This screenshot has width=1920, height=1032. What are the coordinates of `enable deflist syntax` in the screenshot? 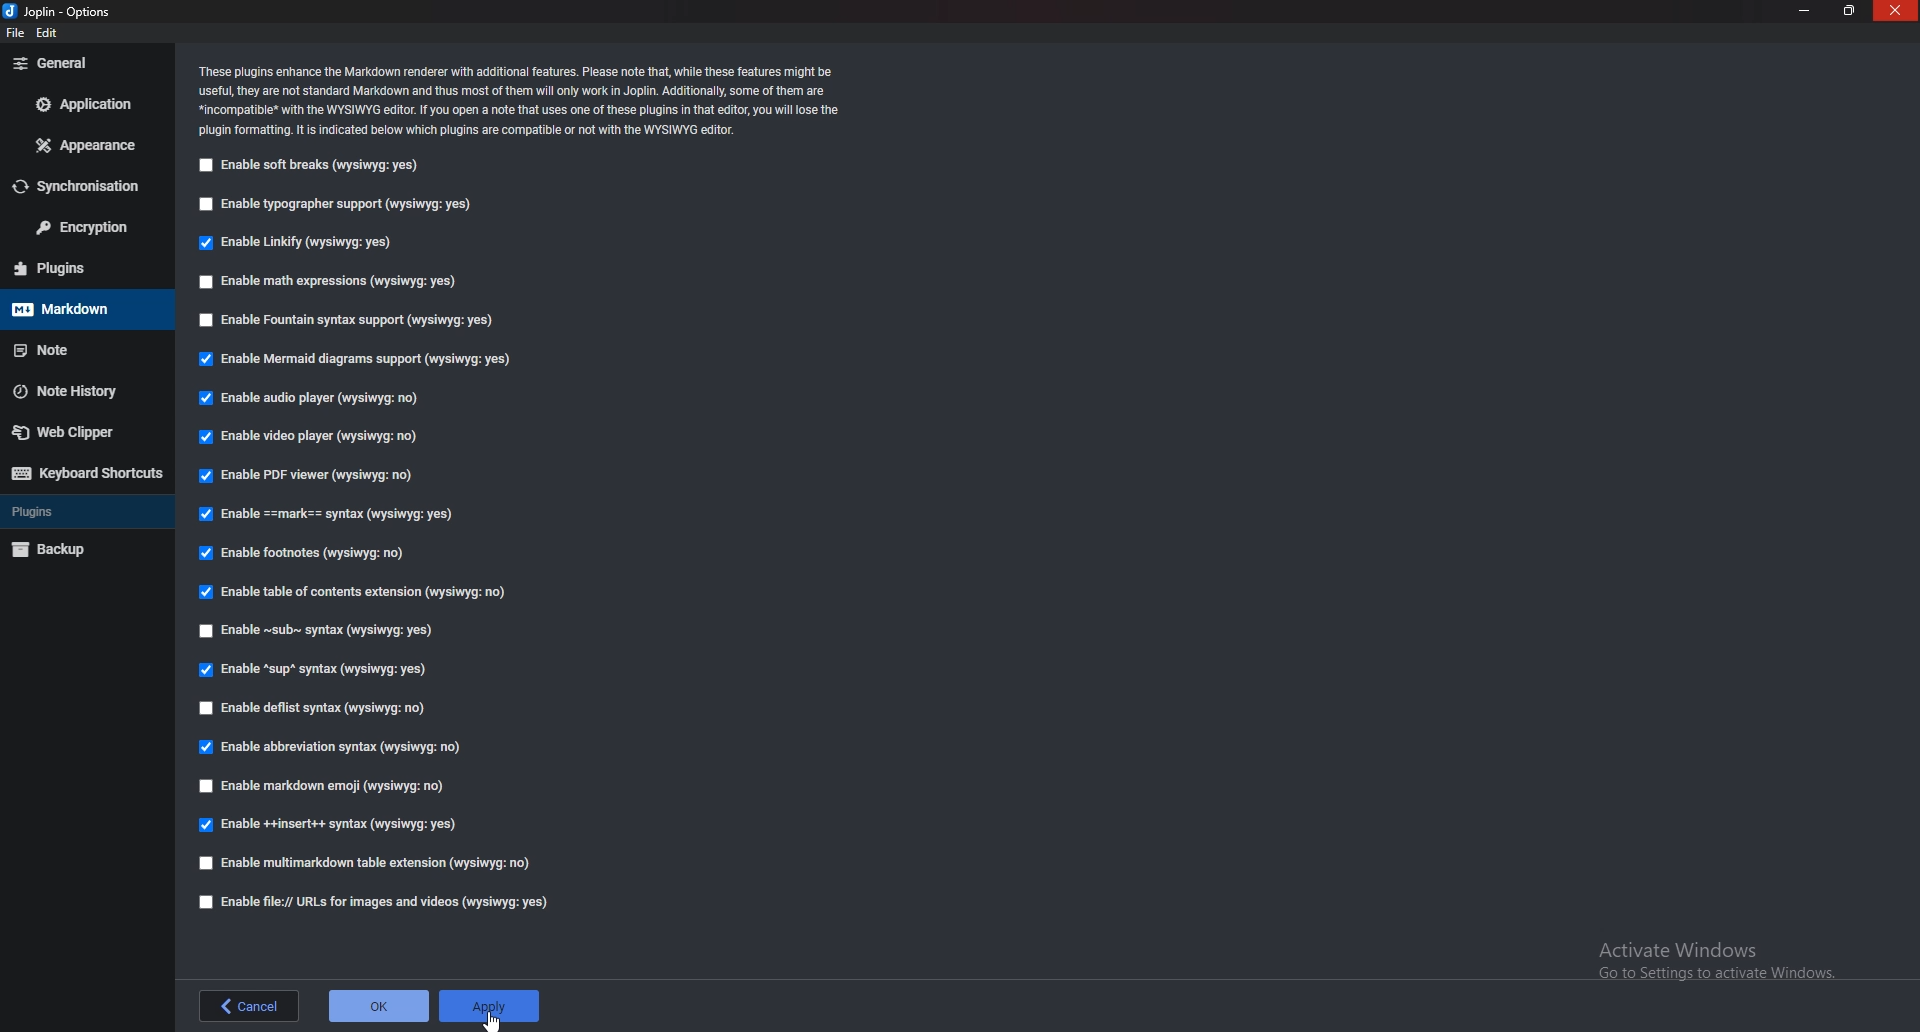 It's located at (315, 708).